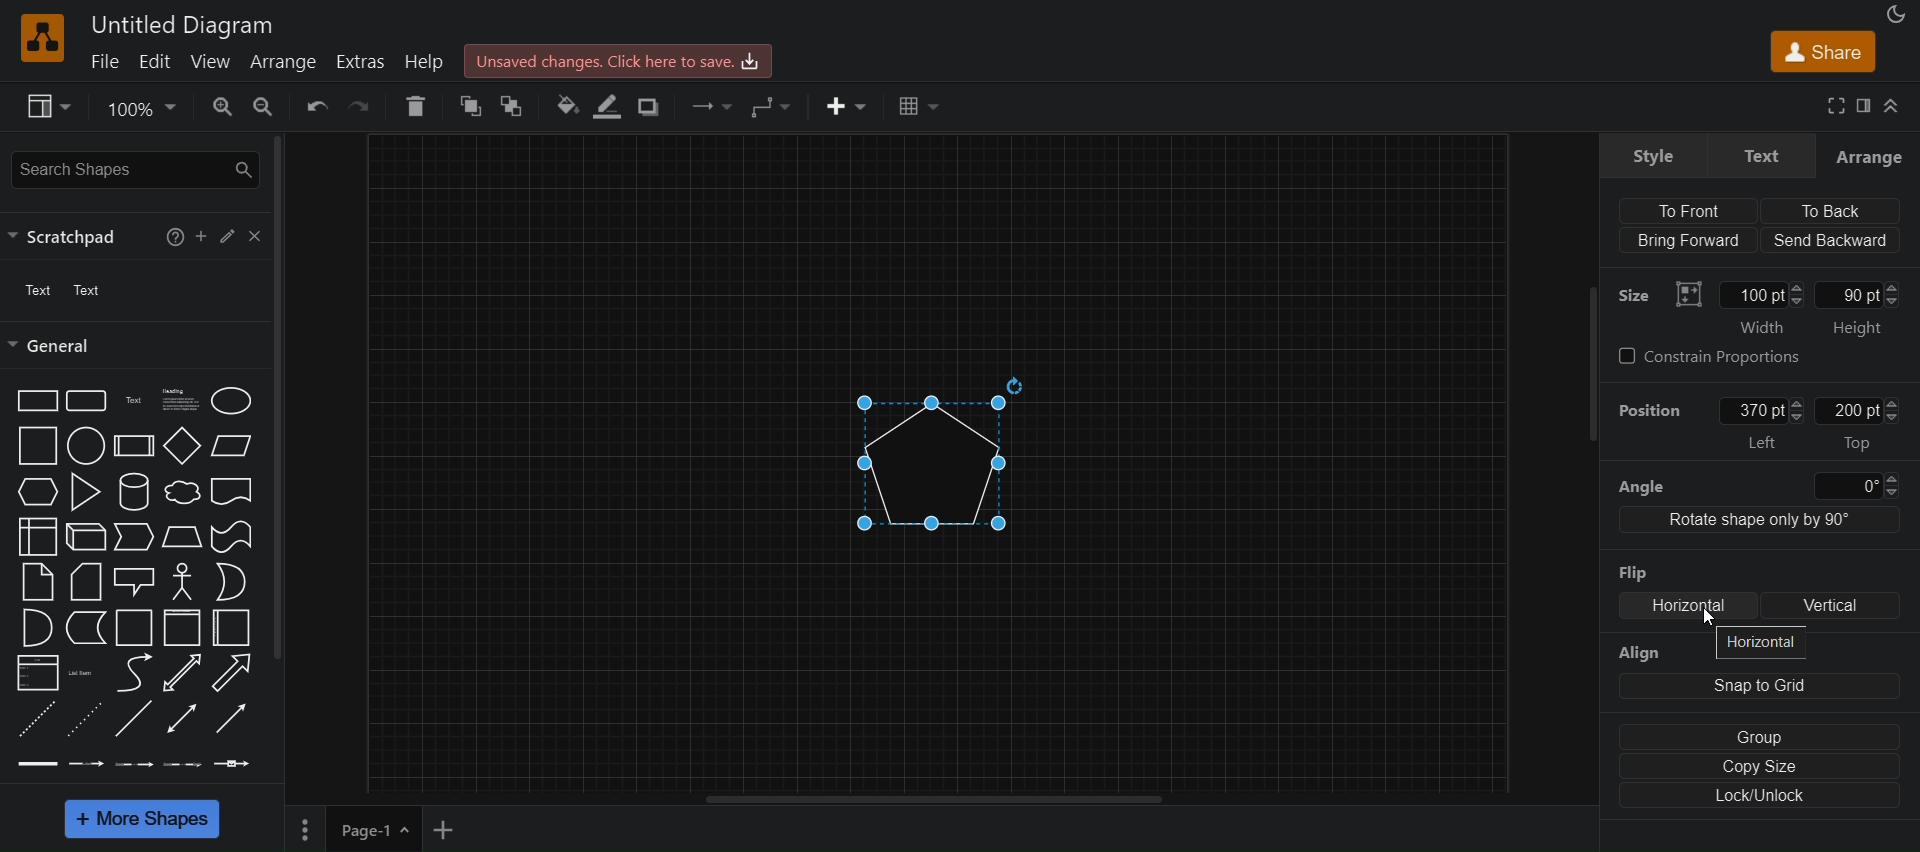  Describe the element at coordinates (38, 628) in the screenshot. I see `And` at that location.